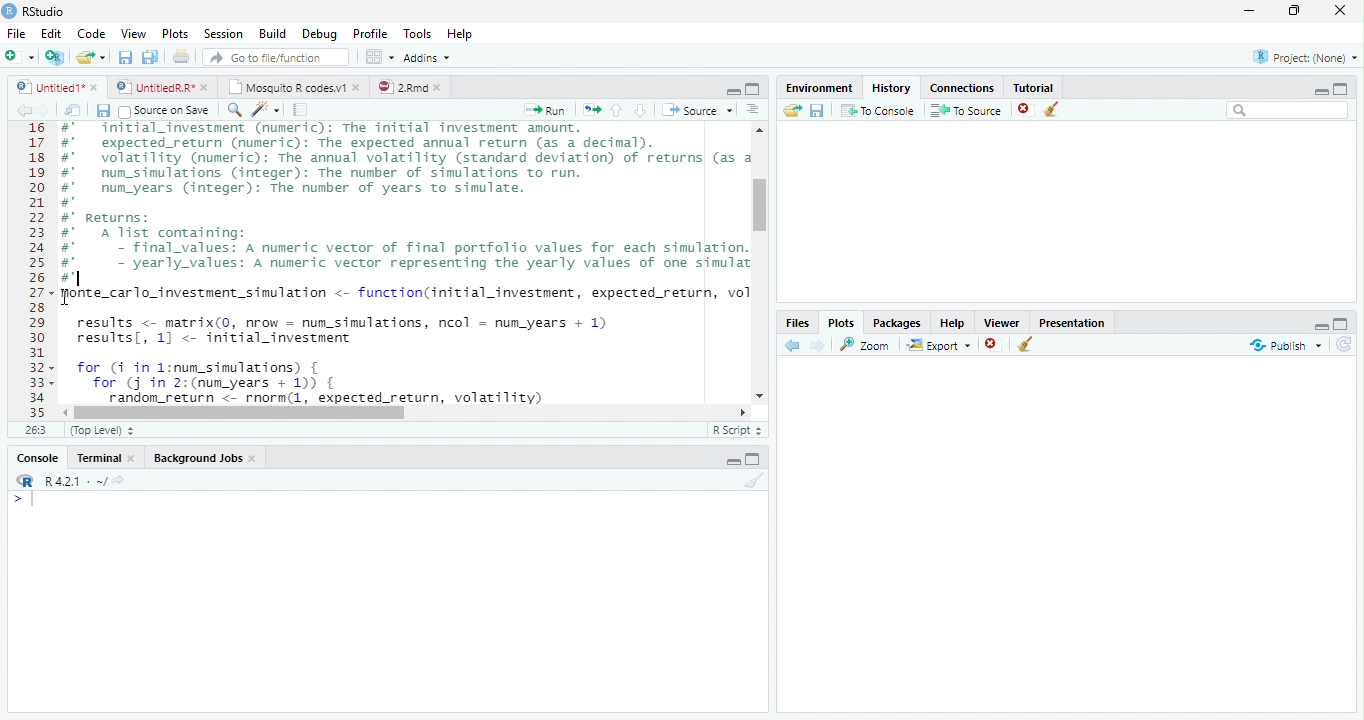 The height and width of the screenshot is (720, 1364). What do you see at coordinates (402, 264) in the screenshot?
I see `Code` at bounding box center [402, 264].